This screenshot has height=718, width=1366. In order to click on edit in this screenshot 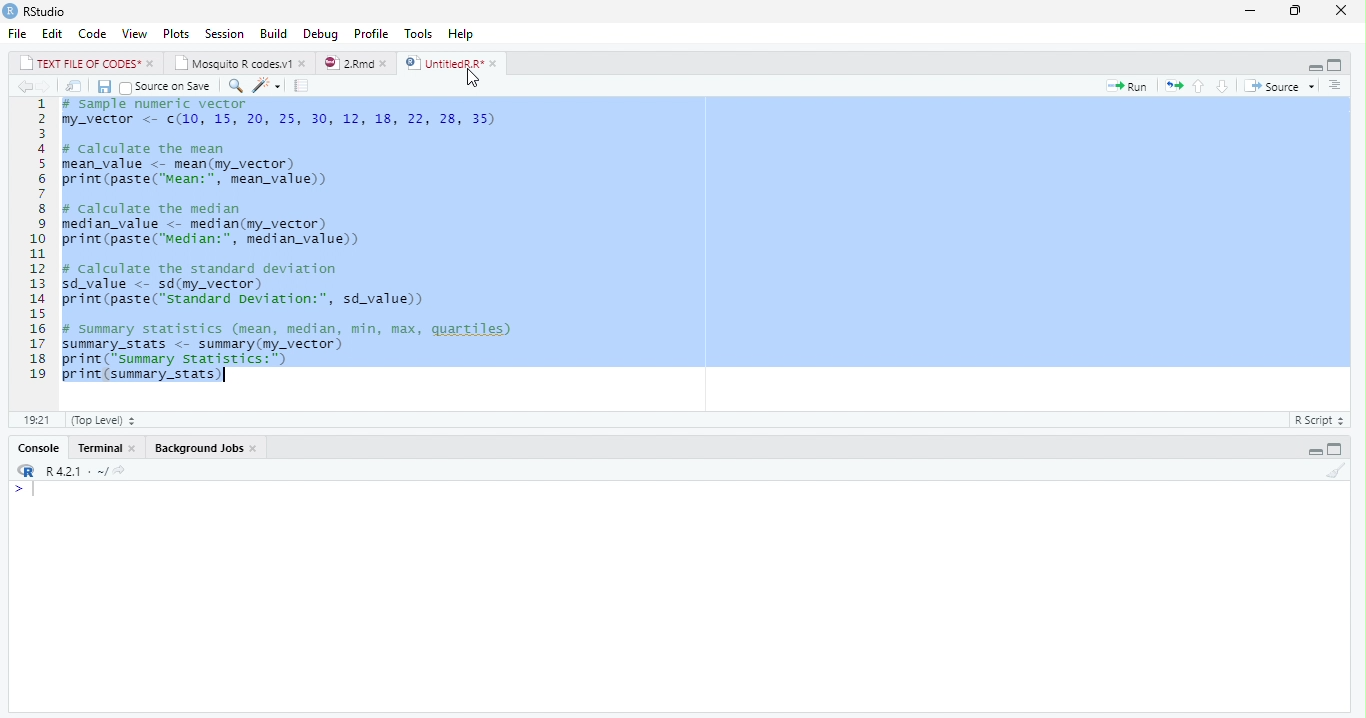, I will do `click(53, 34)`.